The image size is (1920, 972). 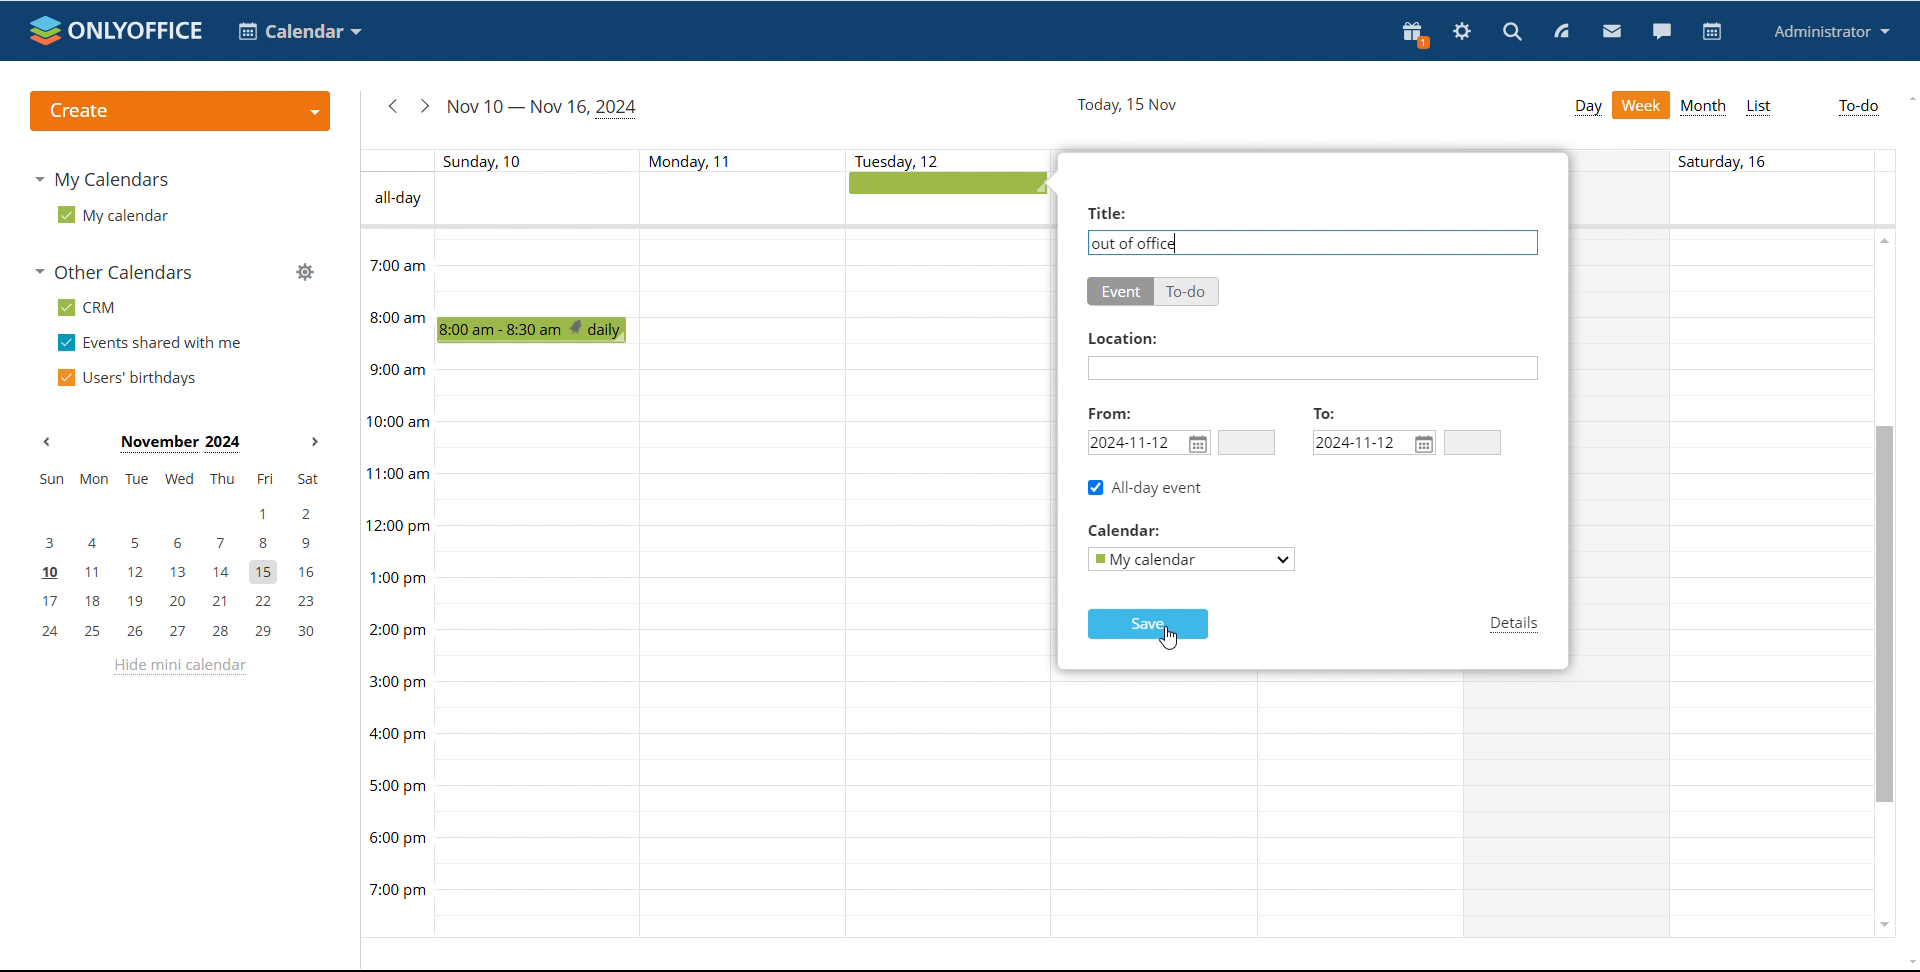 I want to click on 24, 25, 26, 27, 28, 29, 30 , so click(x=186, y=632).